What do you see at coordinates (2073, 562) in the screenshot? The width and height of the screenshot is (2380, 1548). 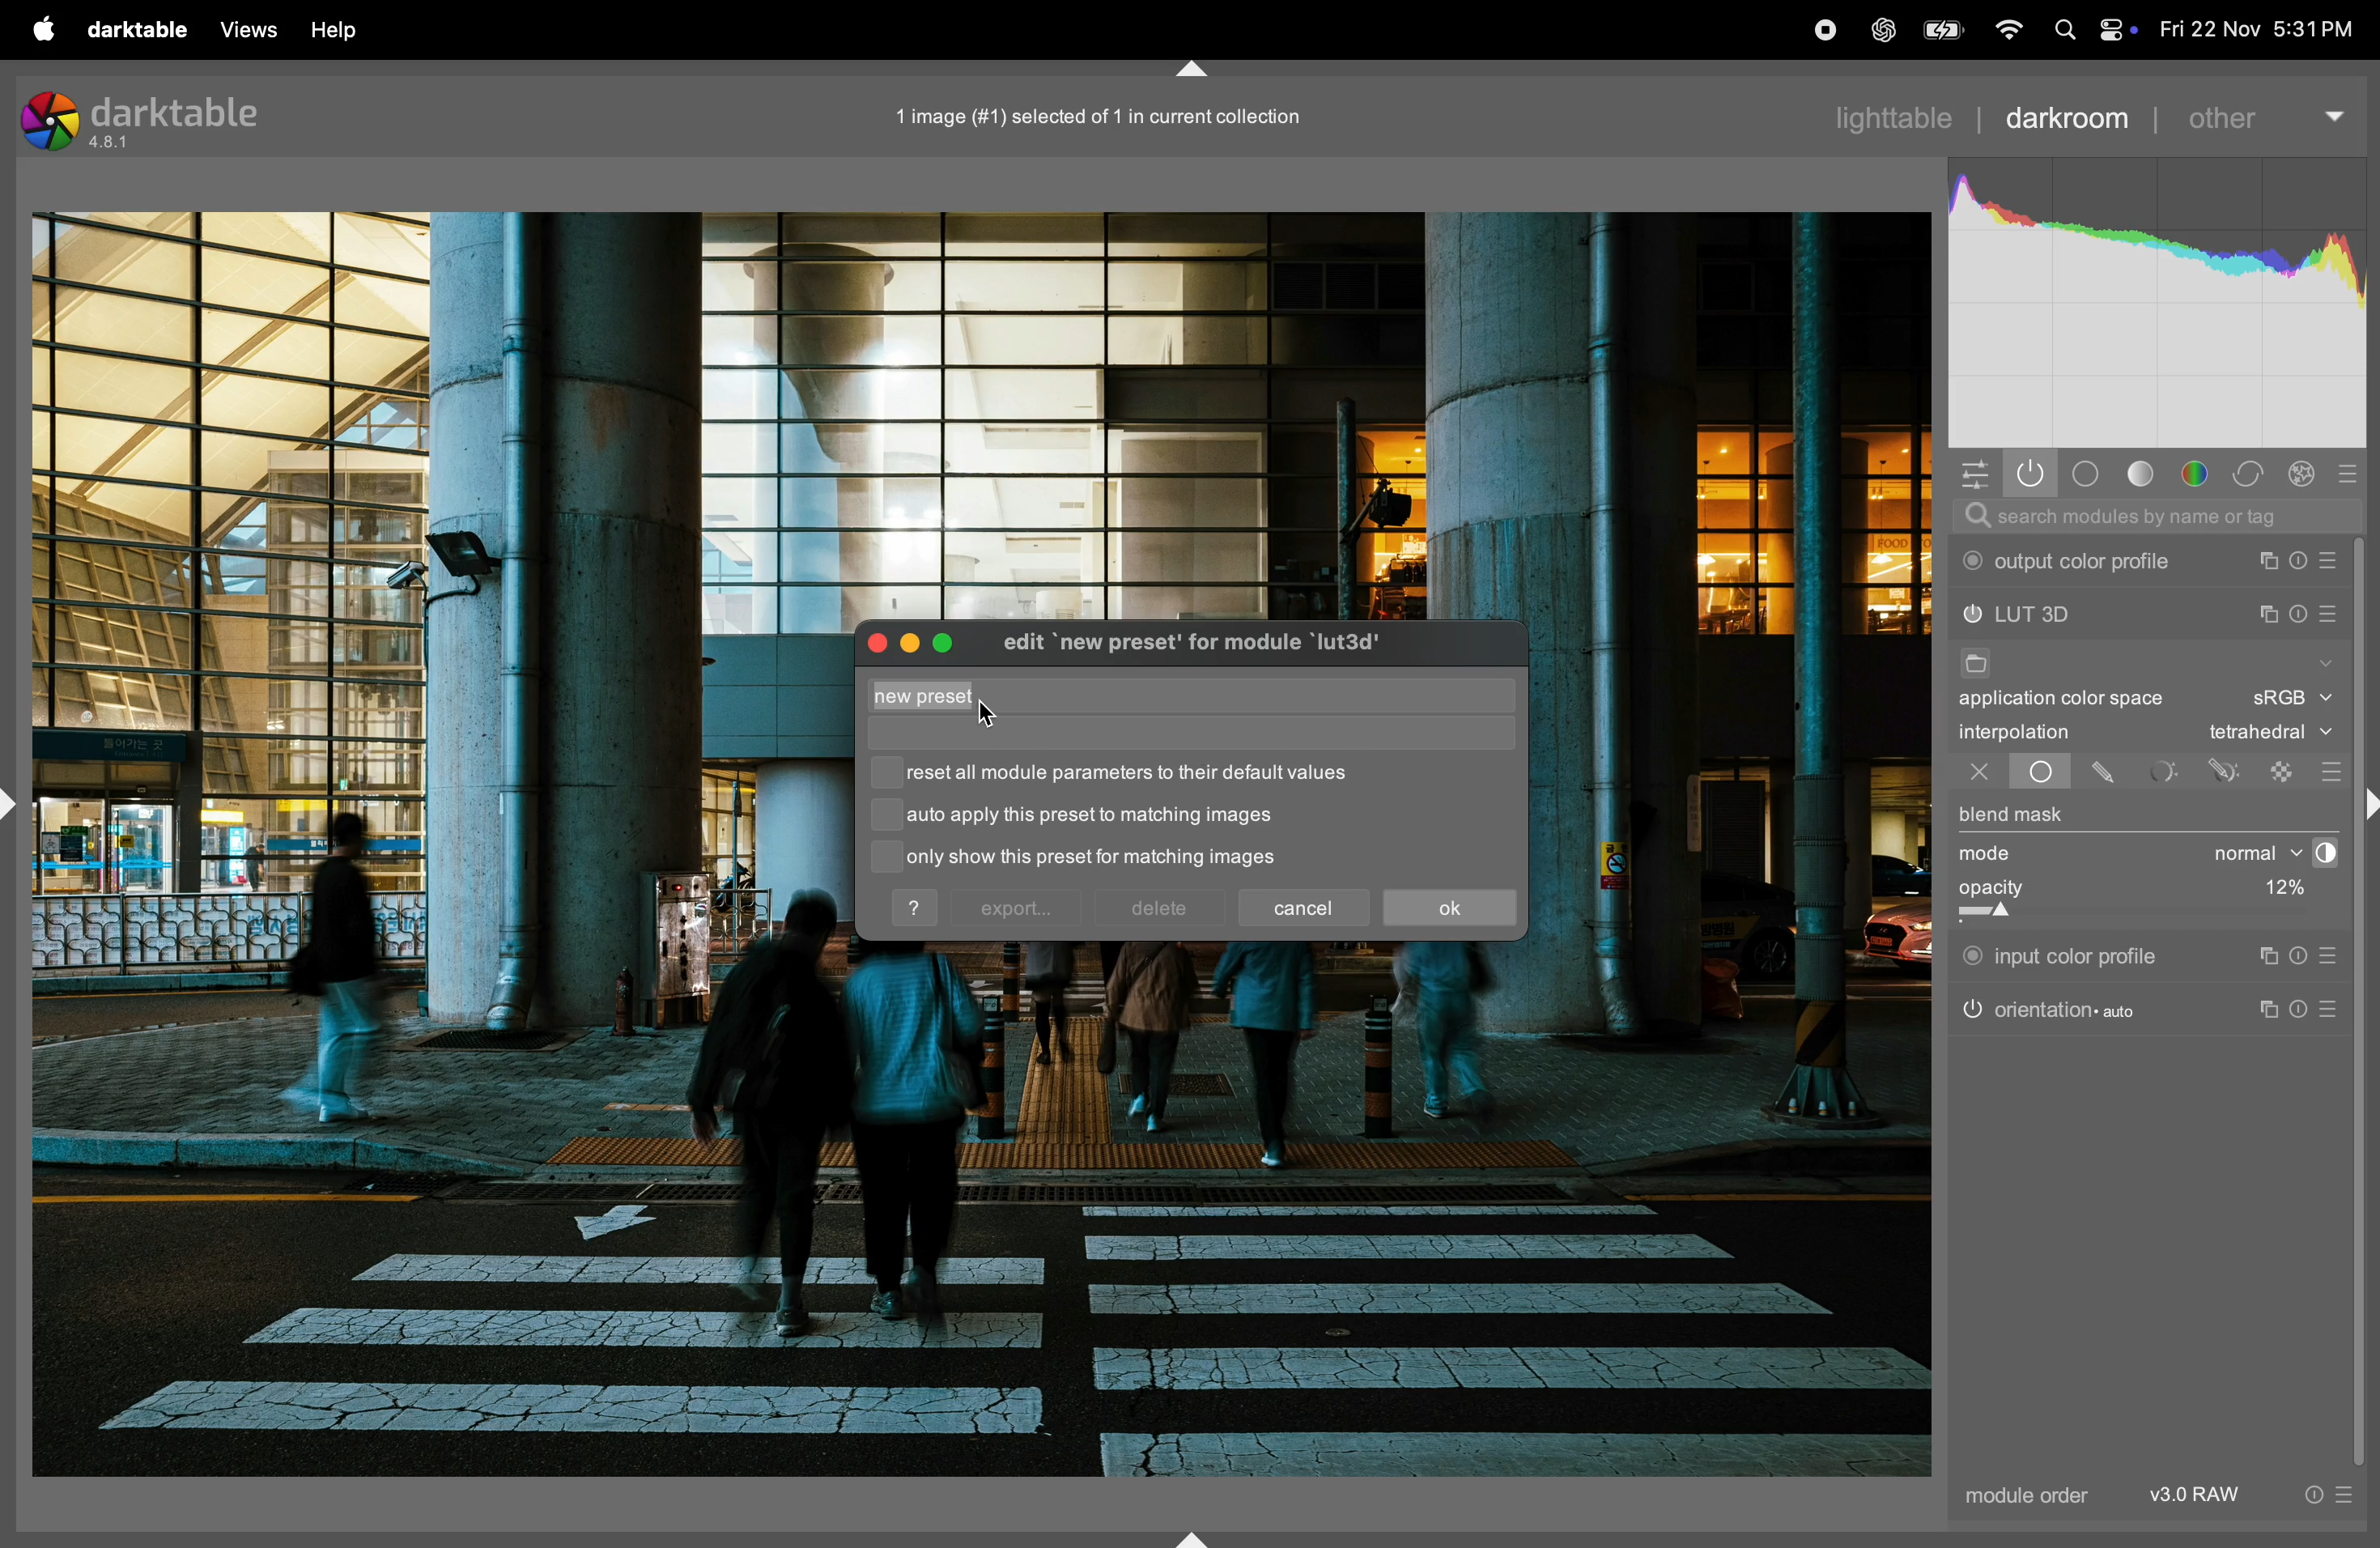 I see `output color profile` at bounding box center [2073, 562].